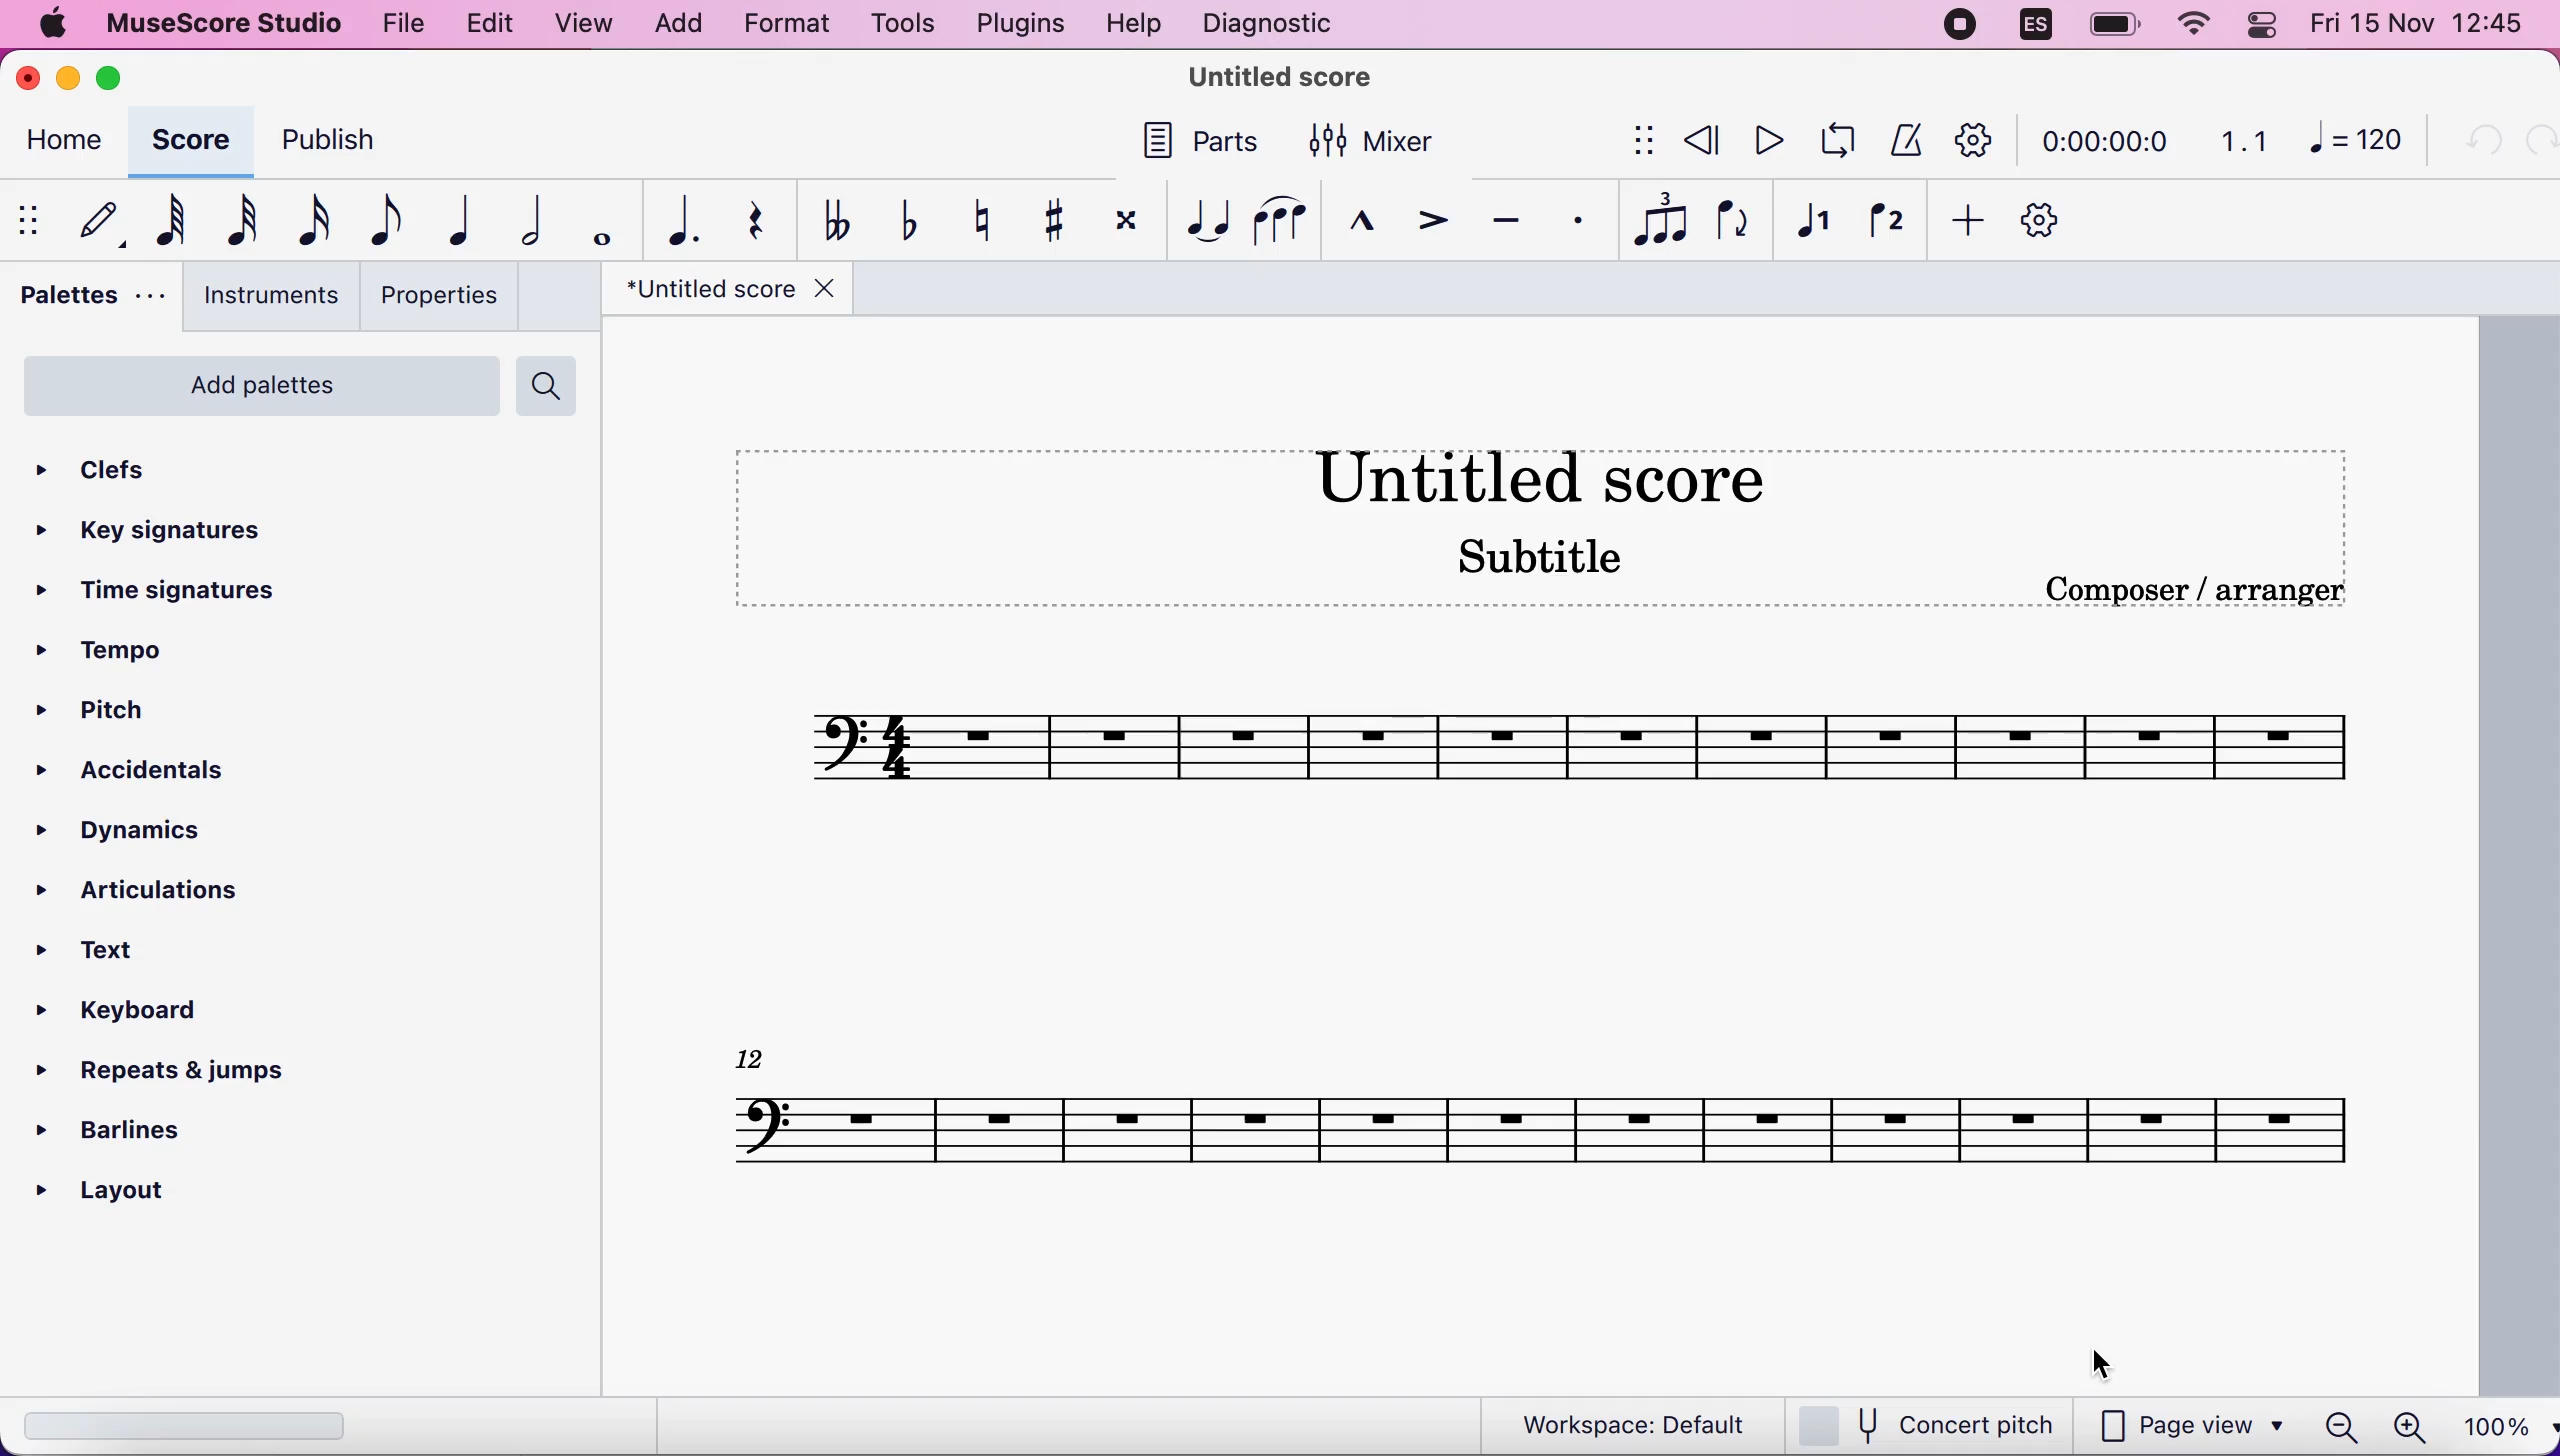  Describe the element at coordinates (138, 826) in the screenshot. I see `dynamics` at that location.